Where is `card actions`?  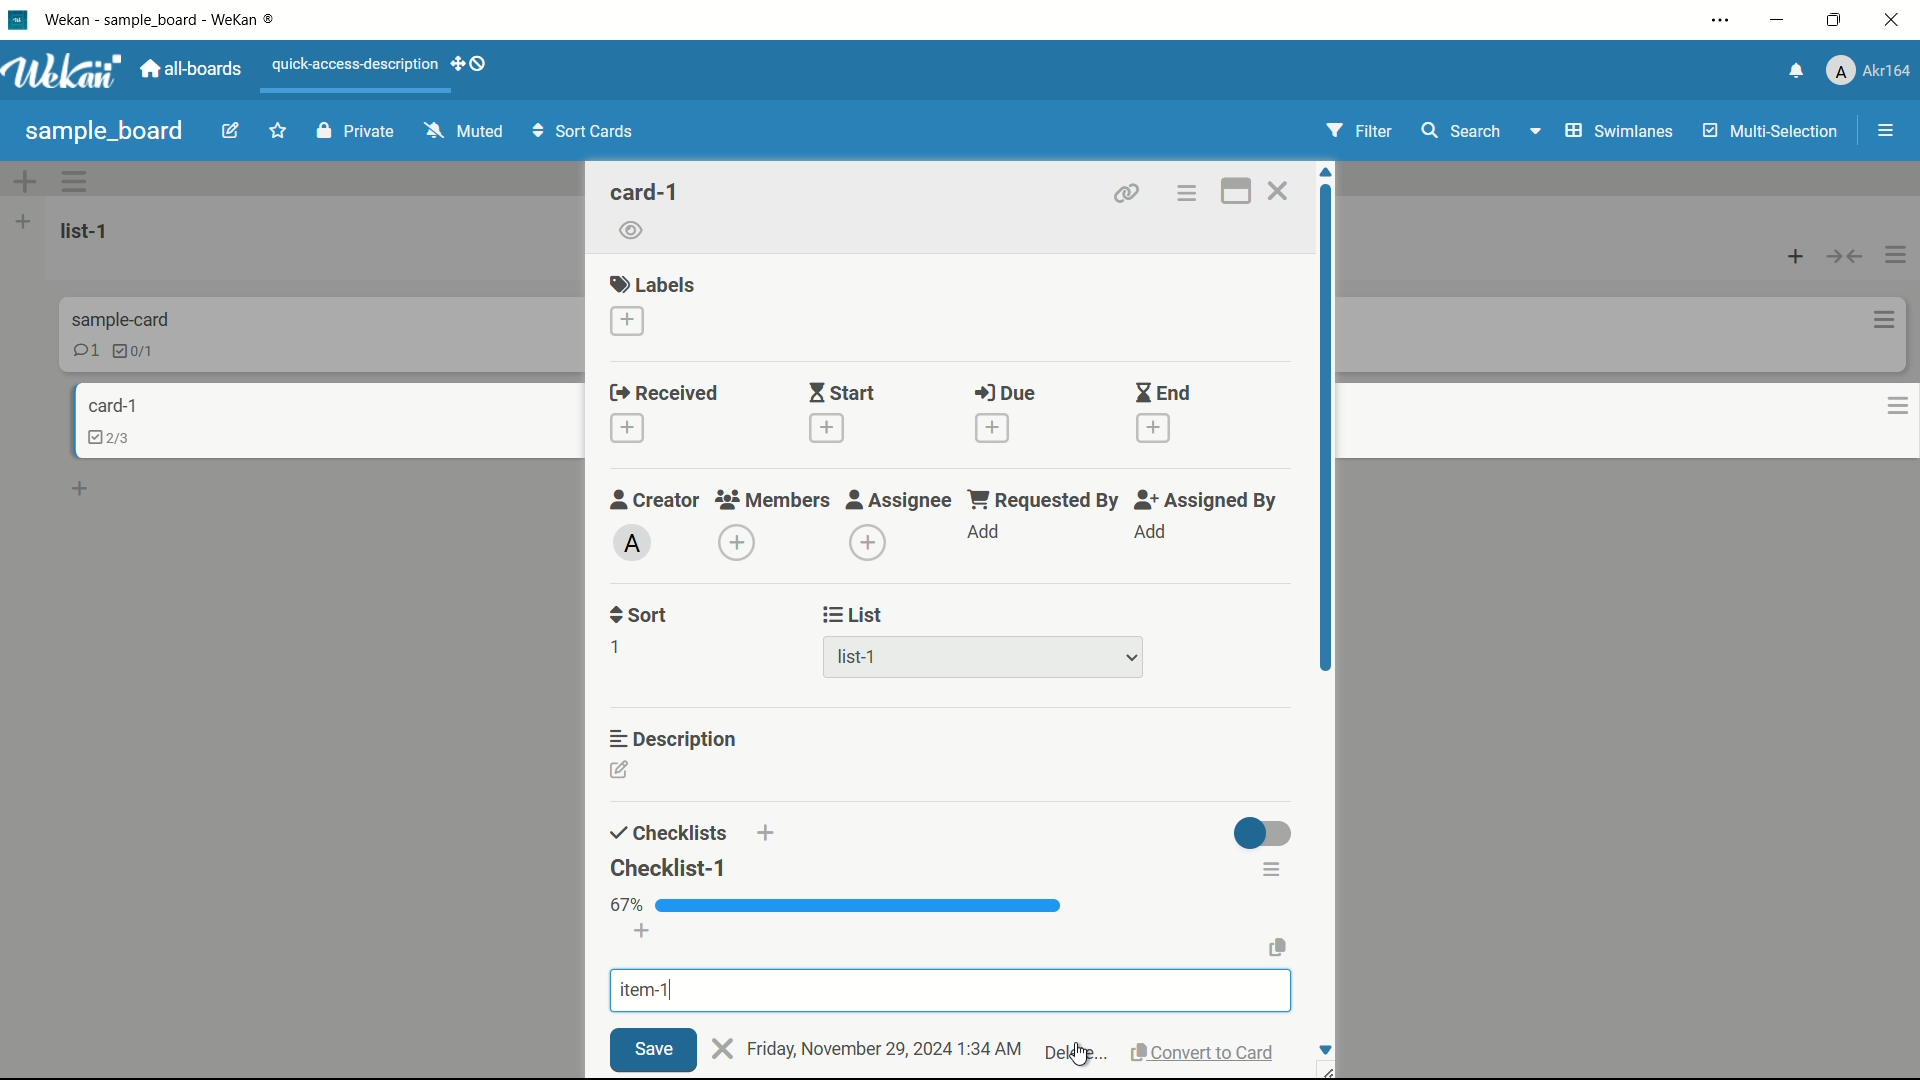 card actions is located at coordinates (1891, 411).